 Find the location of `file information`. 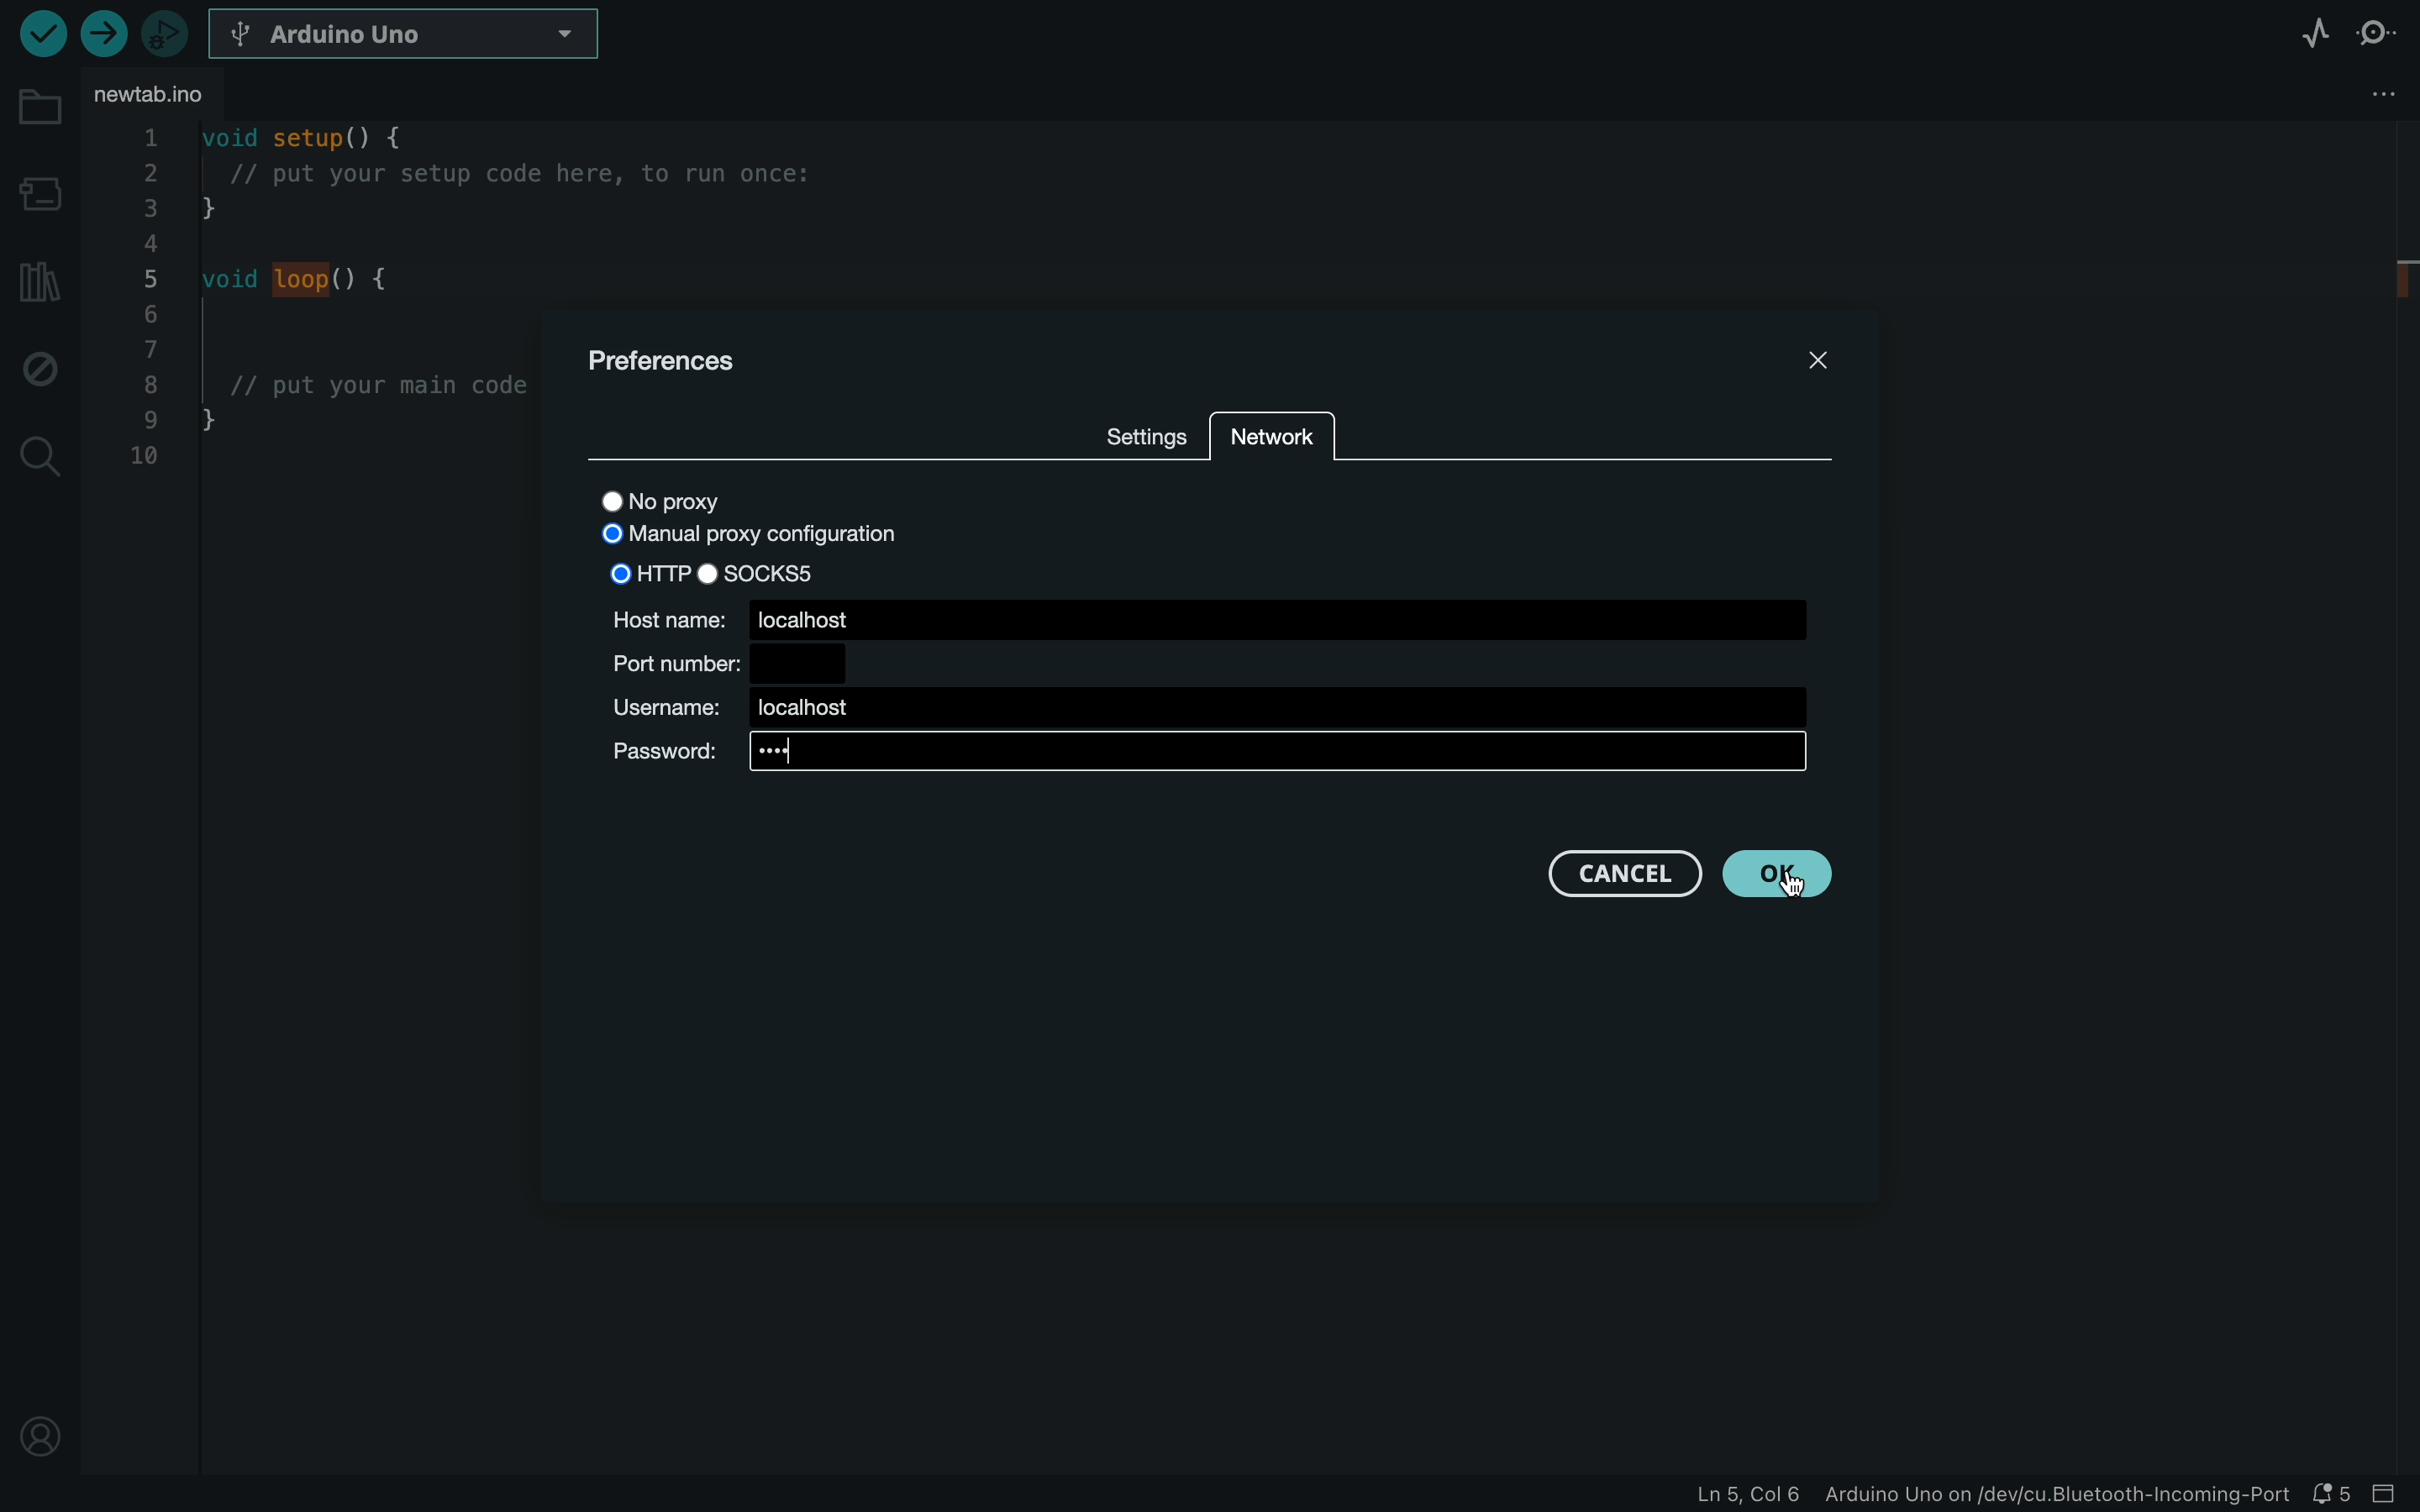

file information is located at coordinates (1994, 1496).